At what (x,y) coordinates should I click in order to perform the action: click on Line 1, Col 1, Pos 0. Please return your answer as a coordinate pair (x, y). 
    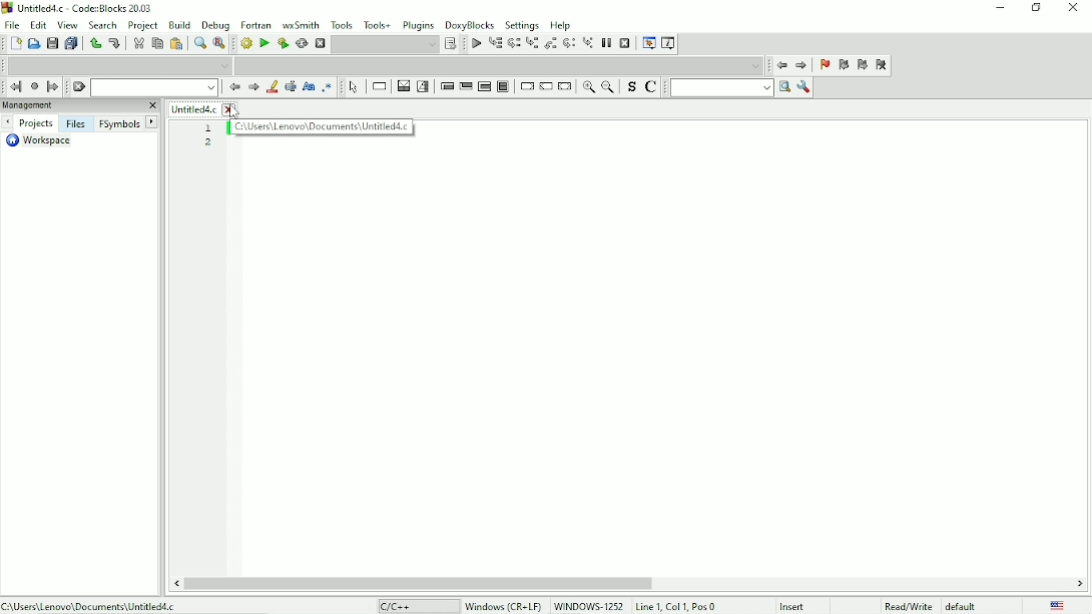
    Looking at the image, I should click on (675, 605).